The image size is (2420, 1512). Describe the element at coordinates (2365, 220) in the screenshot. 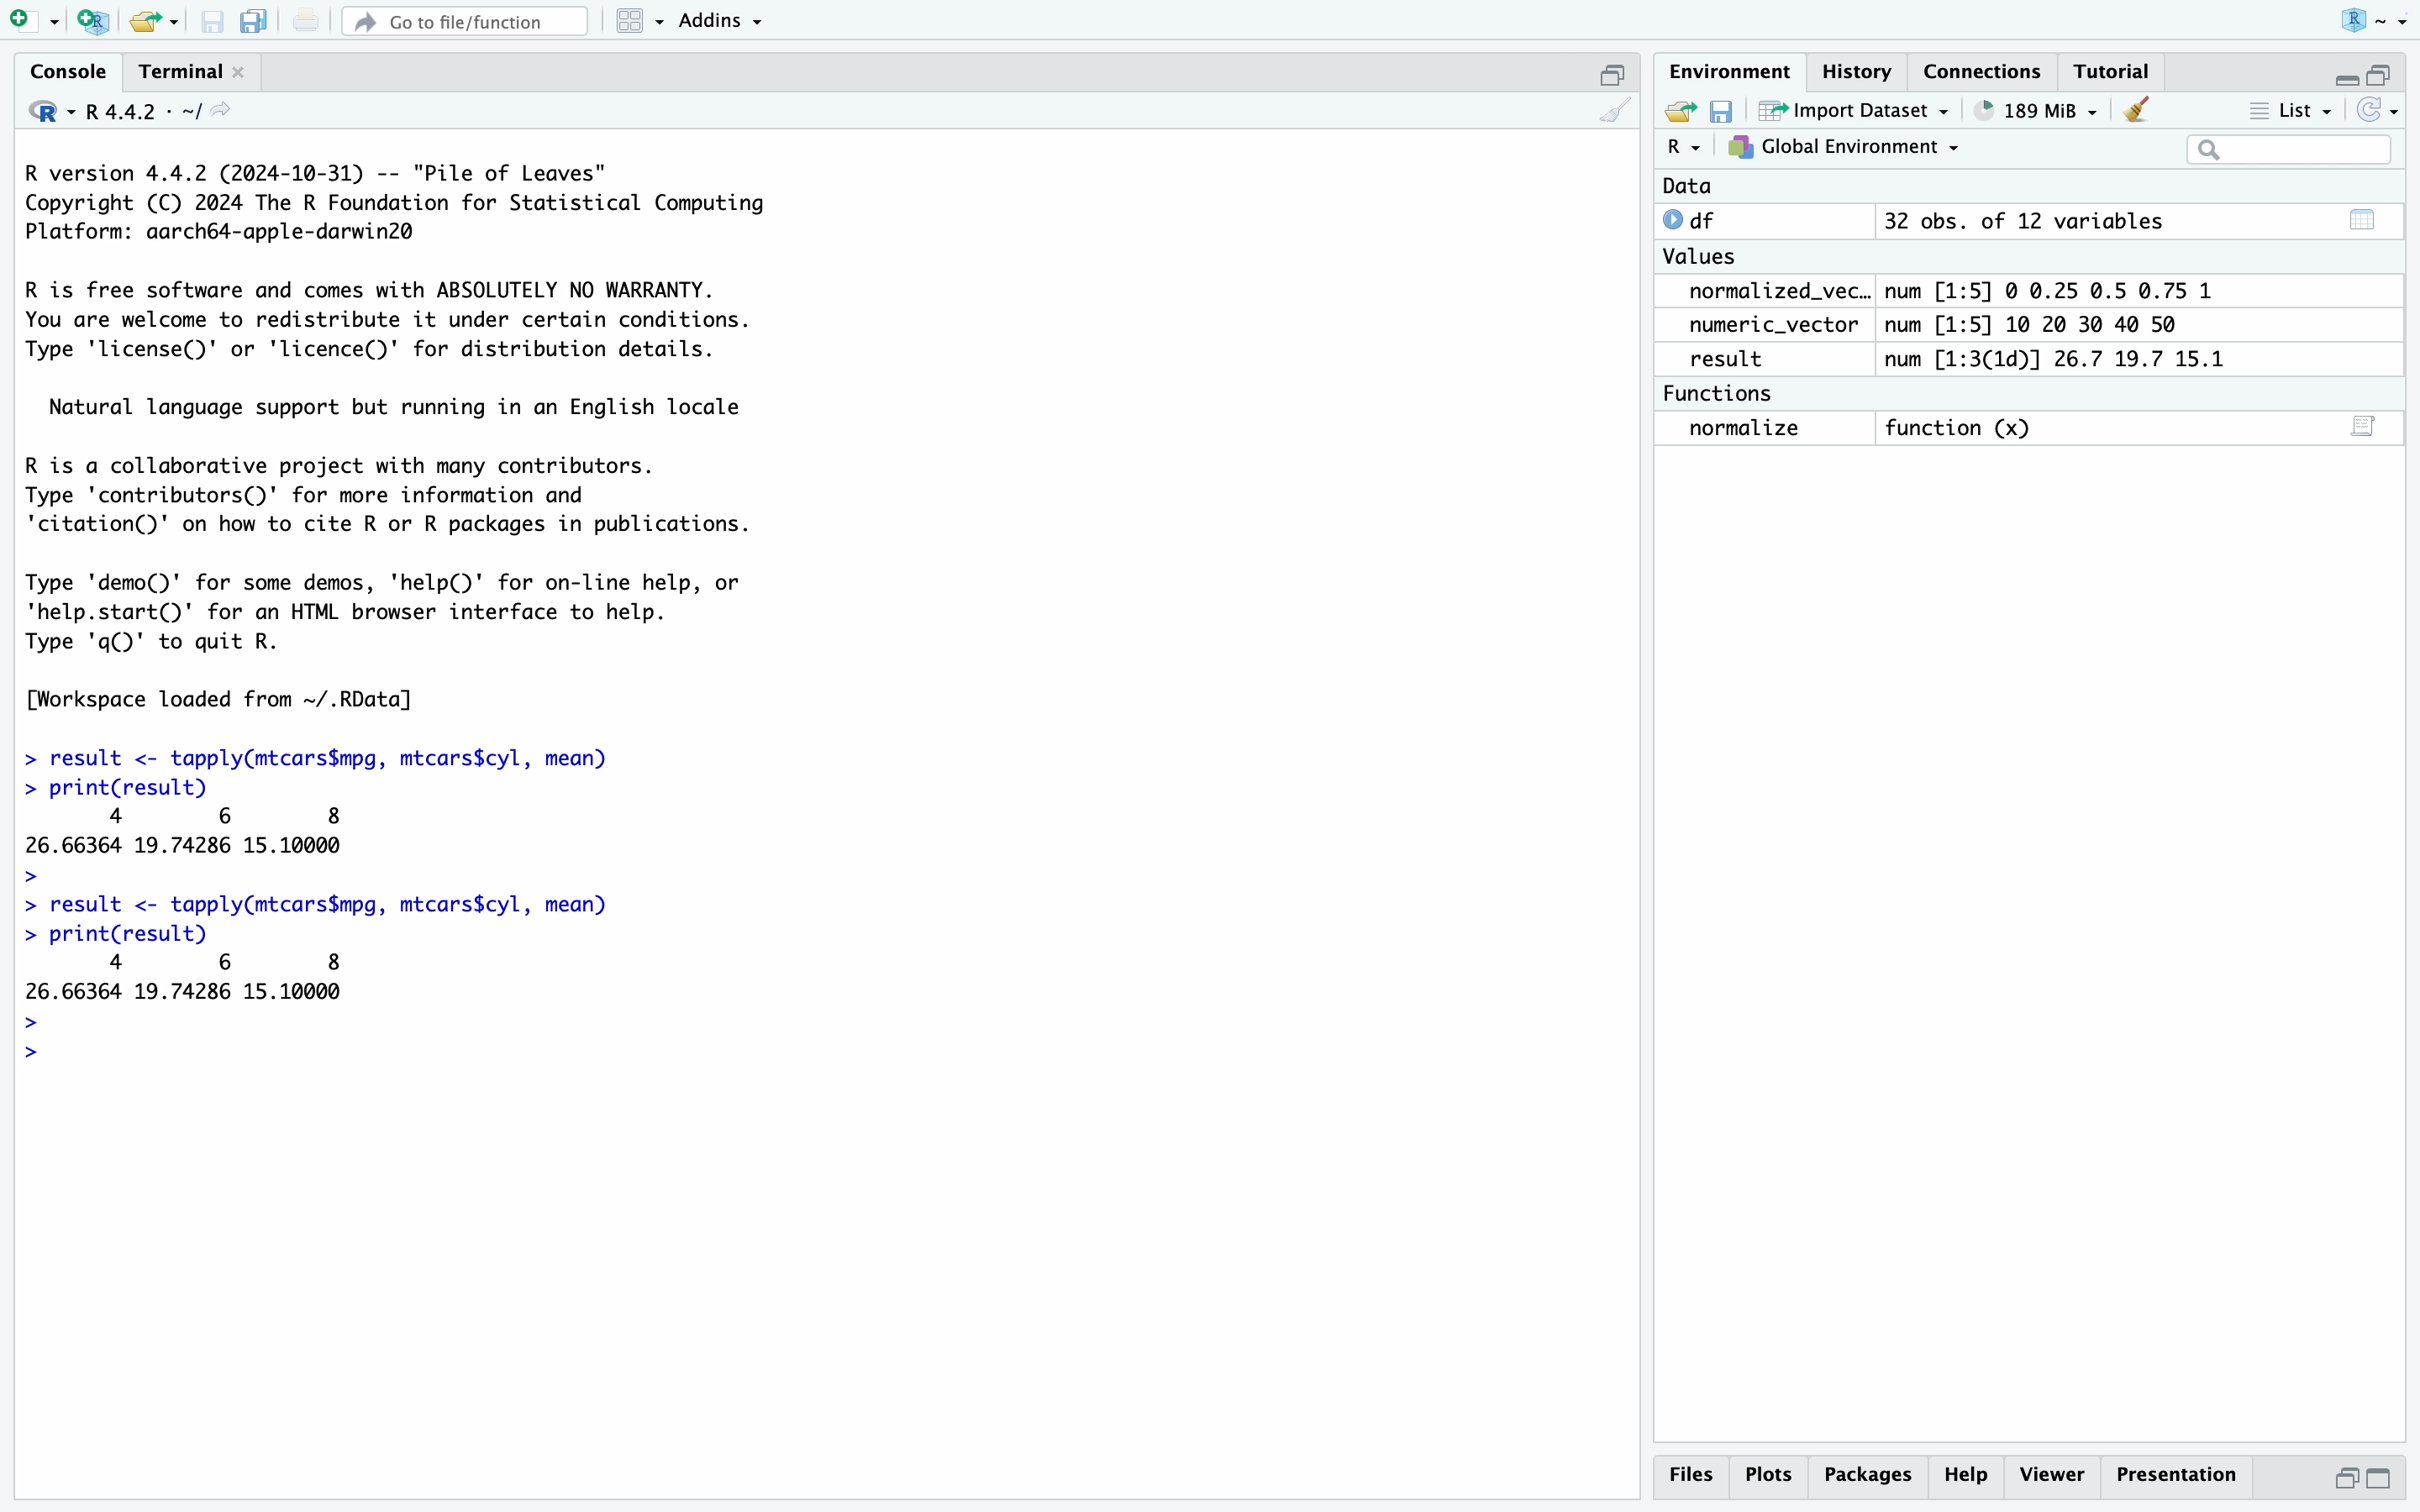

I see `Calender` at that location.